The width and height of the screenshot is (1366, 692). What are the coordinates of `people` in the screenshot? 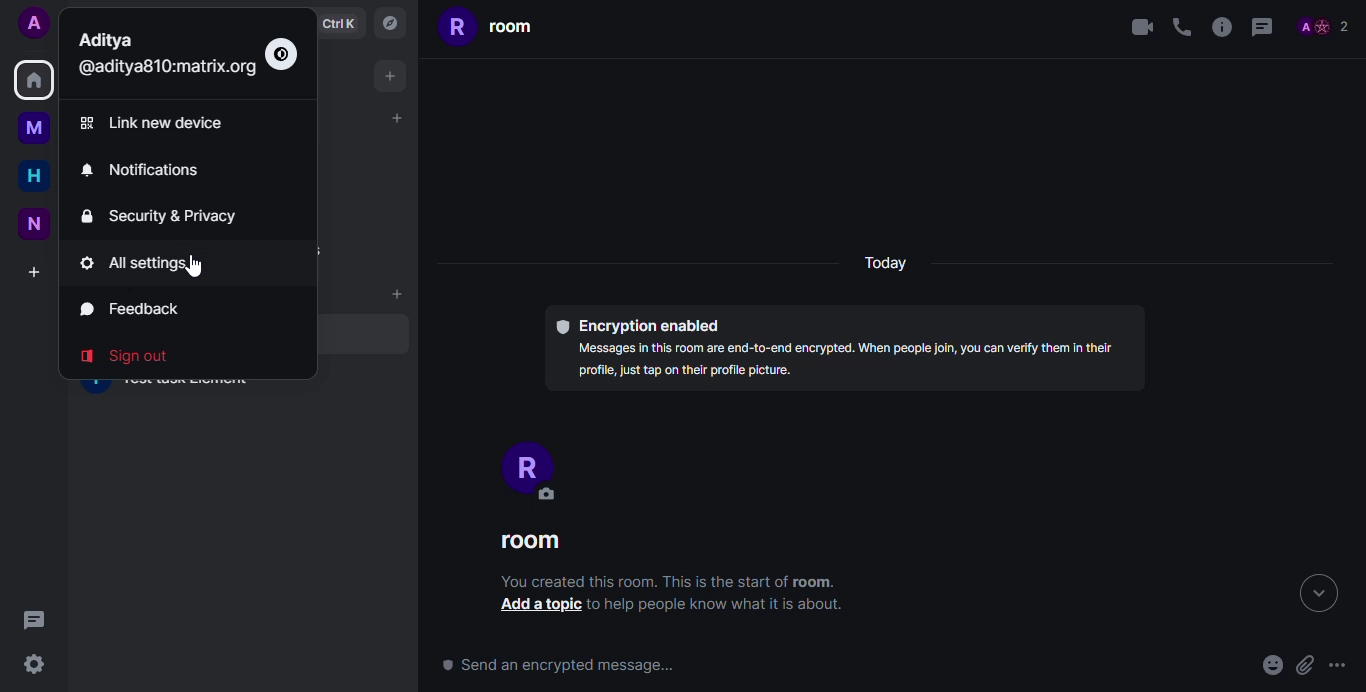 It's located at (1323, 25).